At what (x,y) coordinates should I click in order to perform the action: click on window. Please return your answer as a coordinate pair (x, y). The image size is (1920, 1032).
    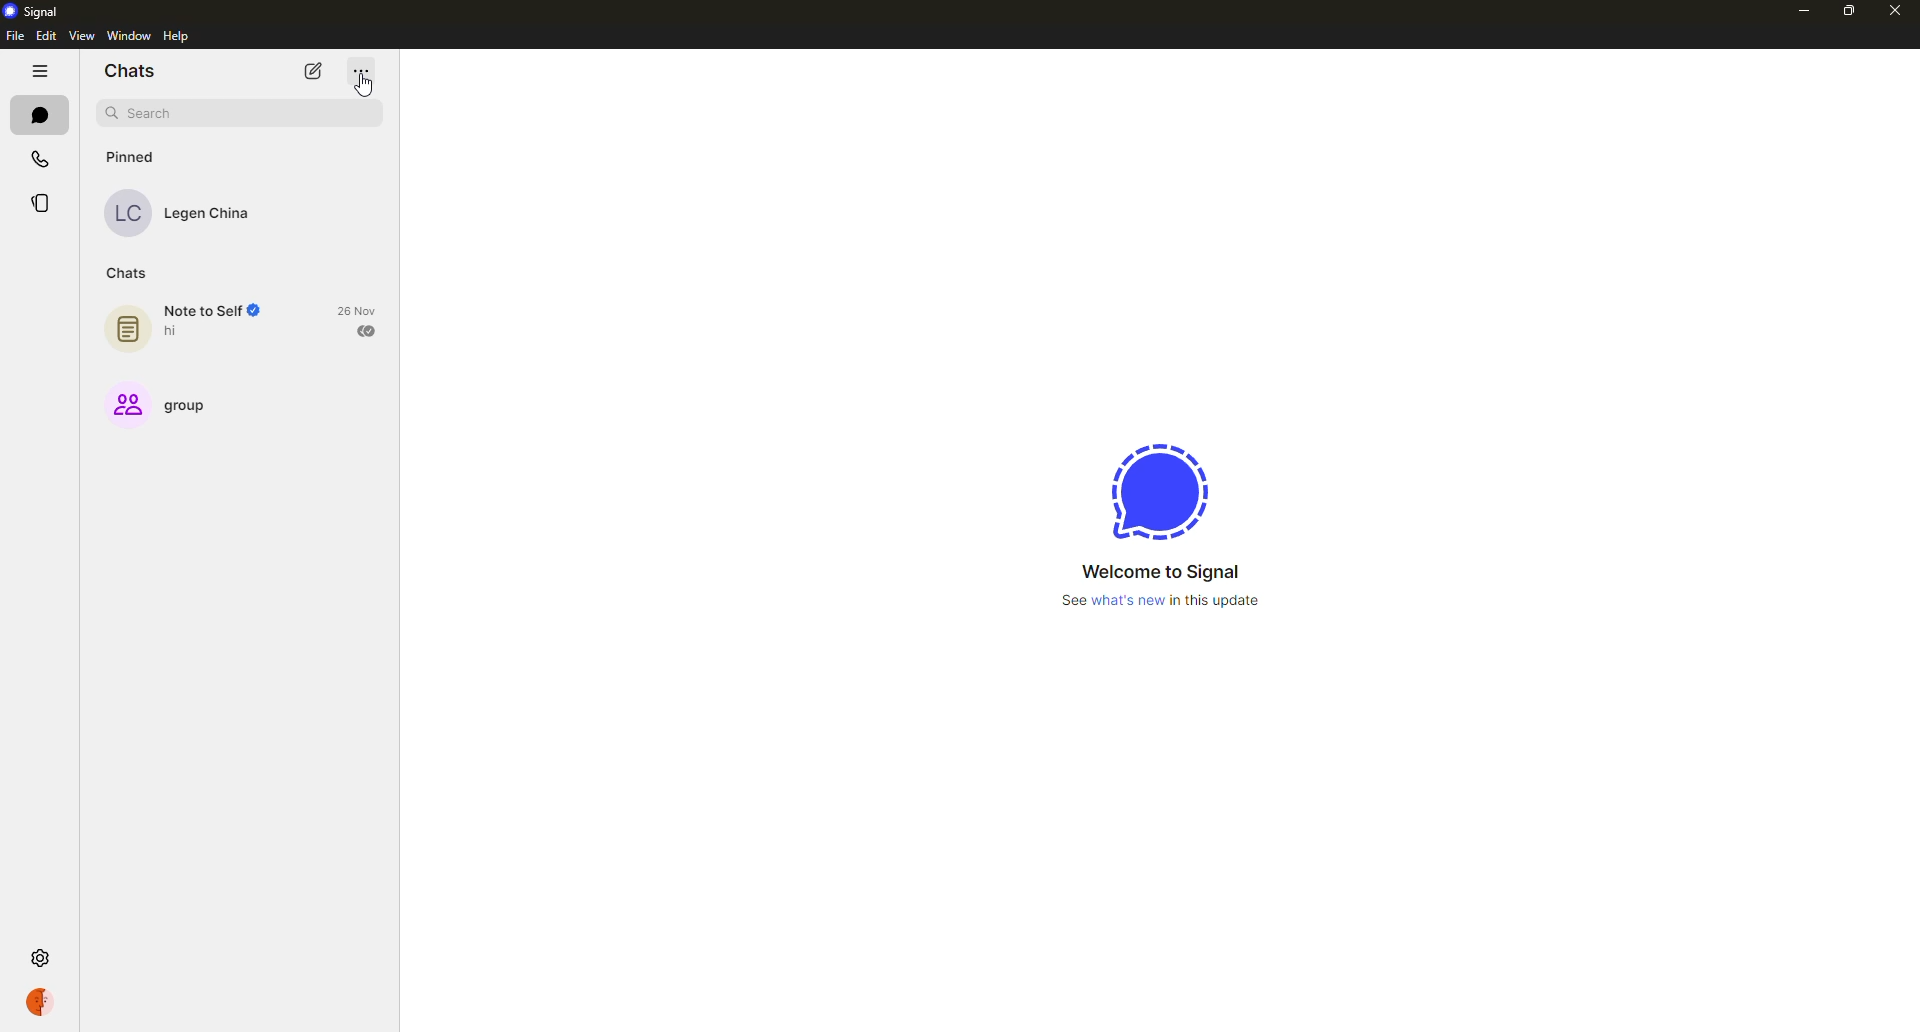
    Looking at the image, I should click on (130, 35).